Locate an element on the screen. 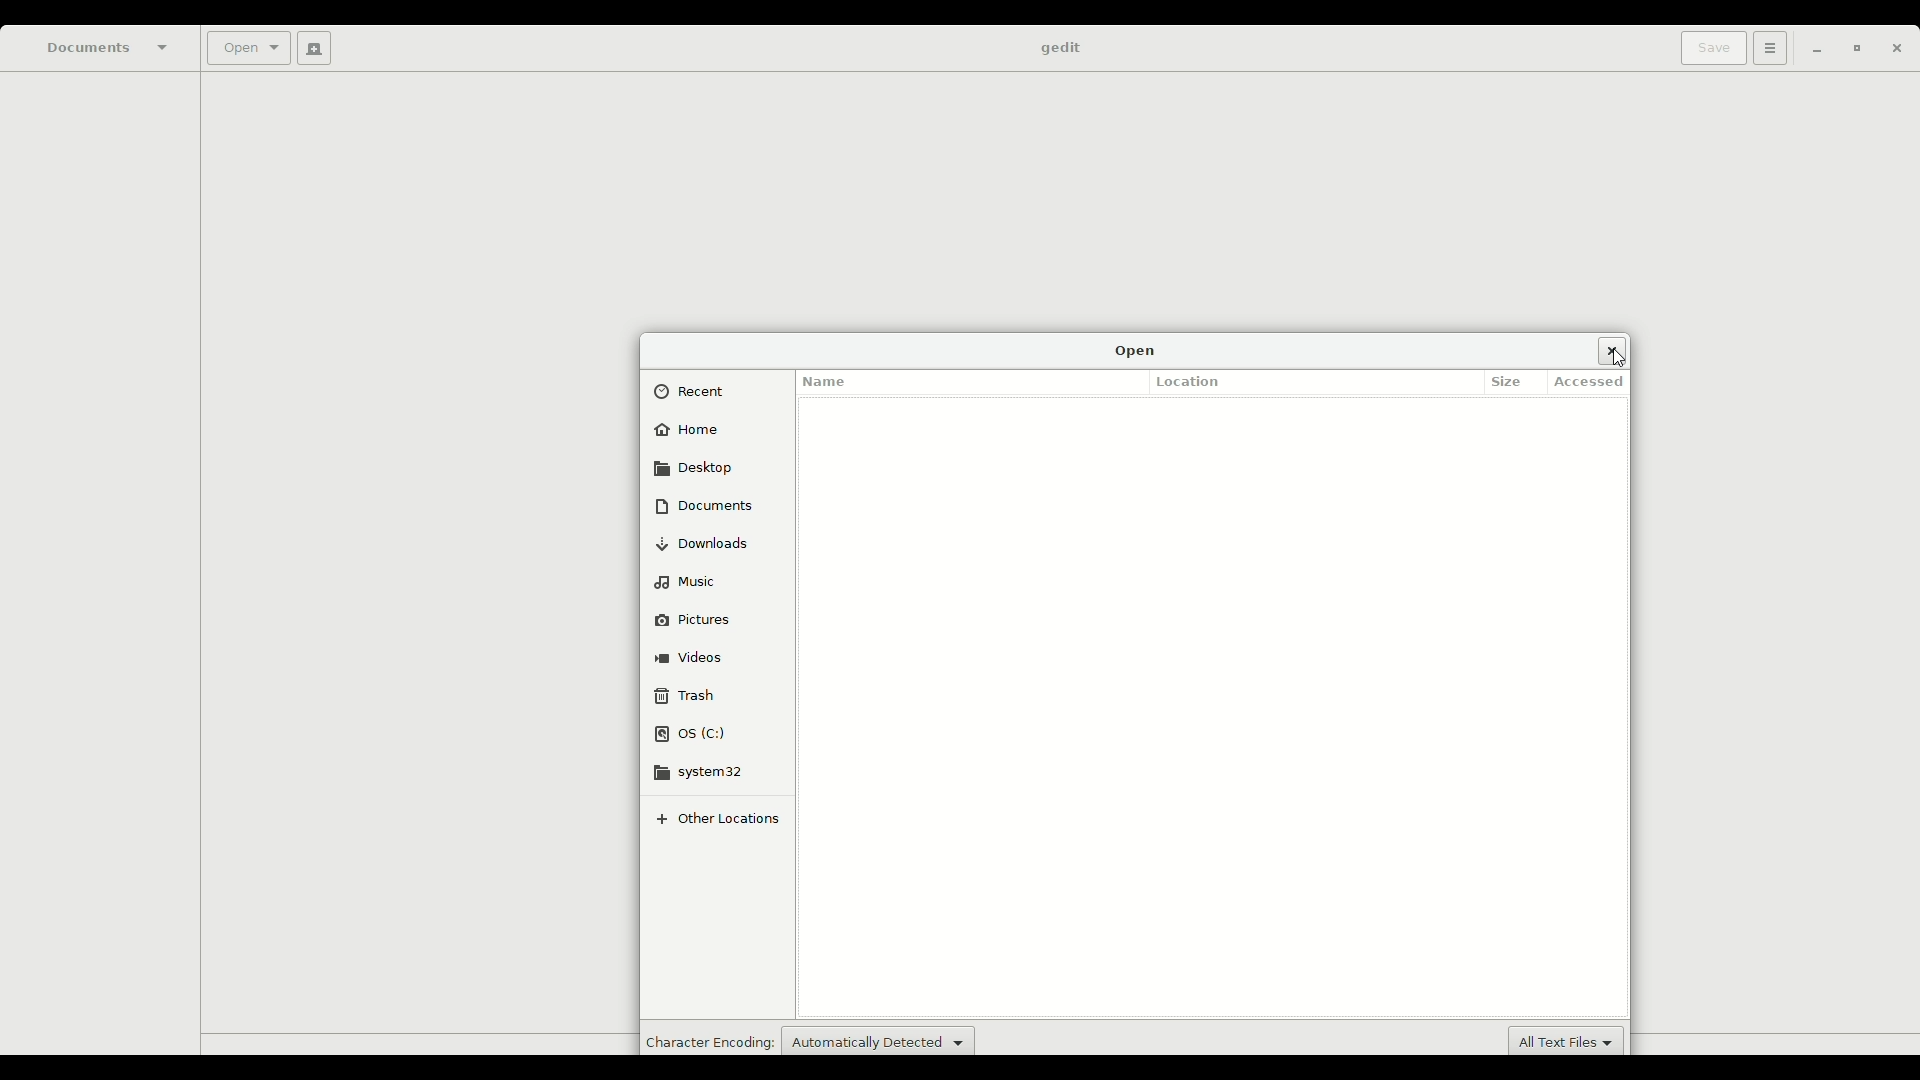 This screenshot has height=1080, width=1920. Other locations is located at coordinates (724, 818).